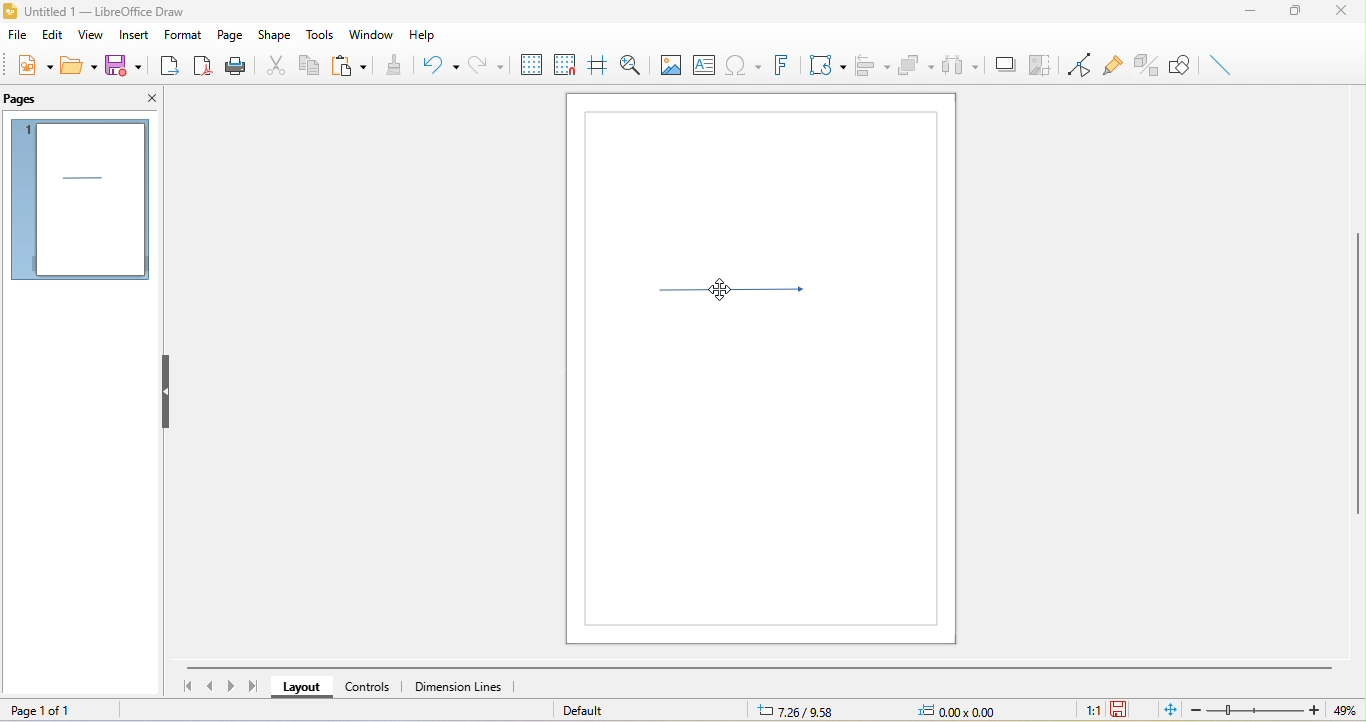  Describe the element at coordinates (1297, 14) in the screenshot. I see `maximize` at that location.